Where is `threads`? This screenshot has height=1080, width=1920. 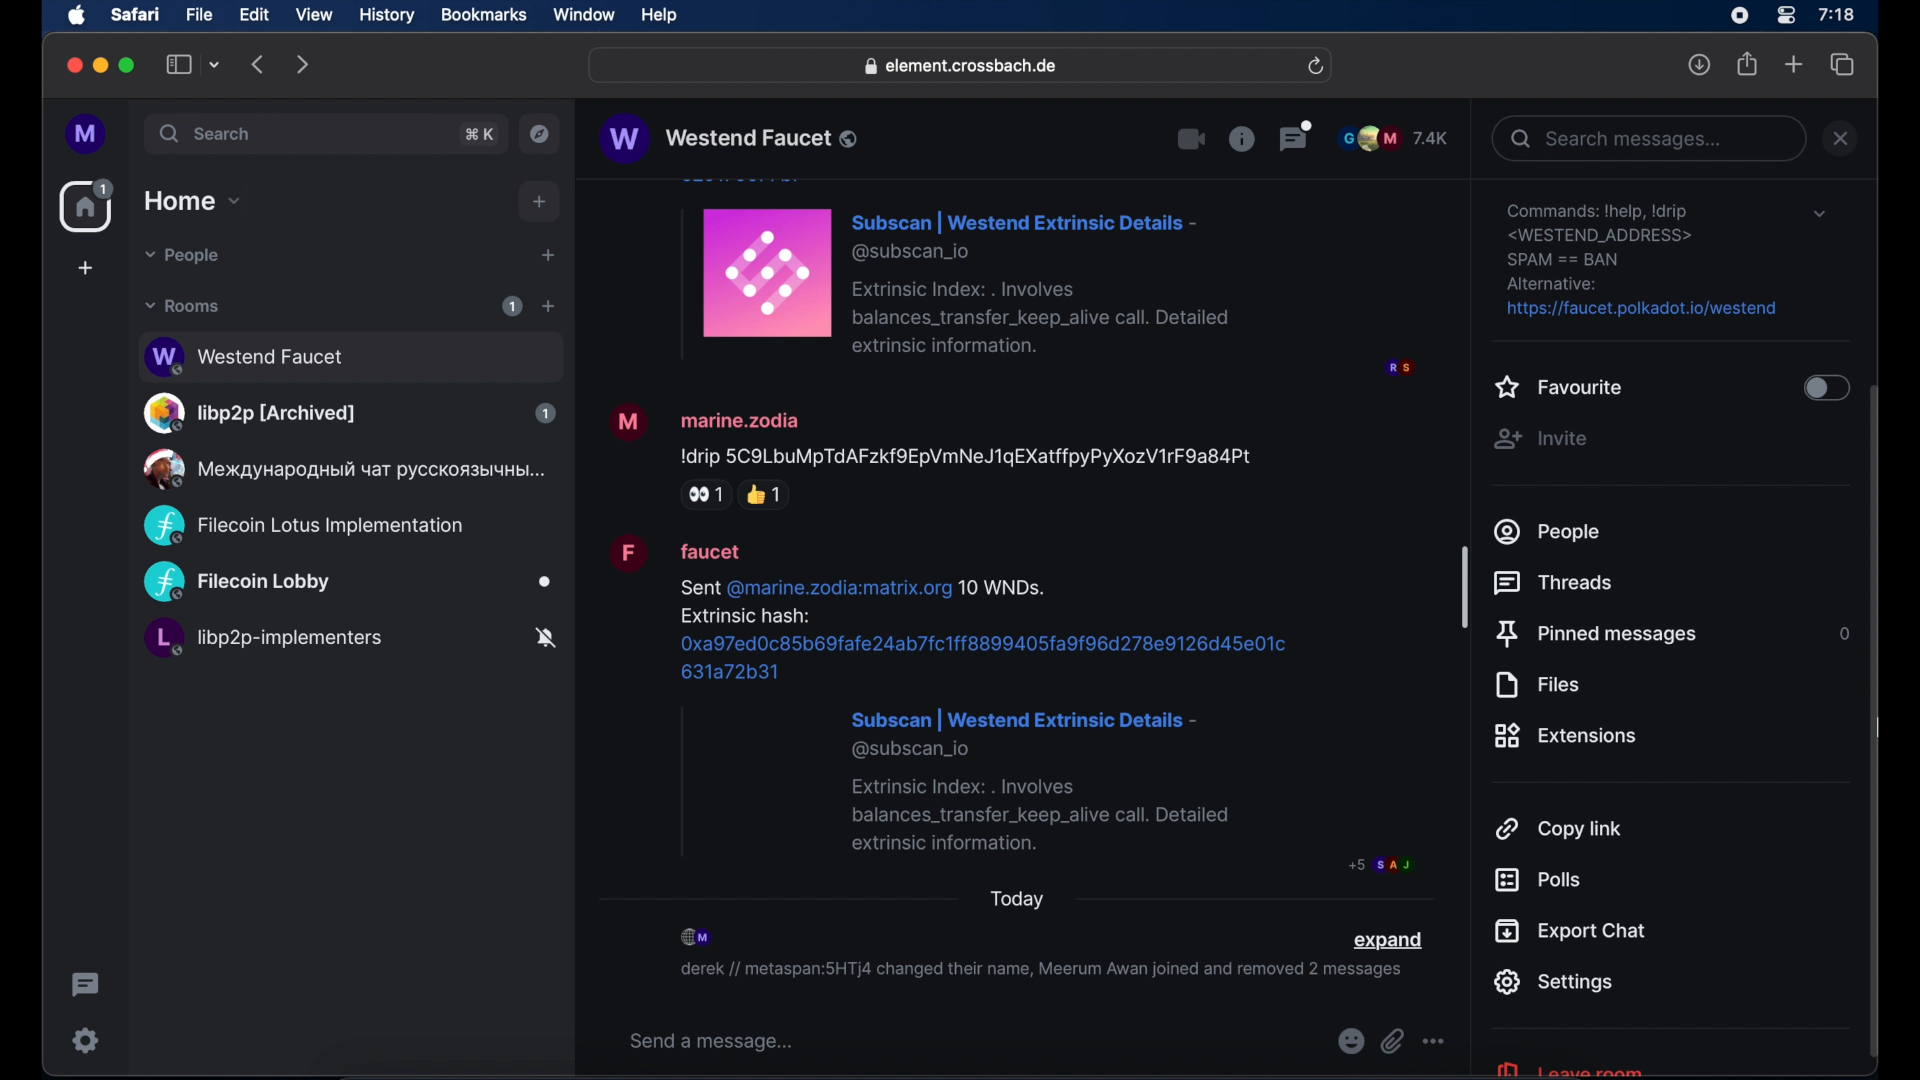 threads is located at coordinates (1558, 583).